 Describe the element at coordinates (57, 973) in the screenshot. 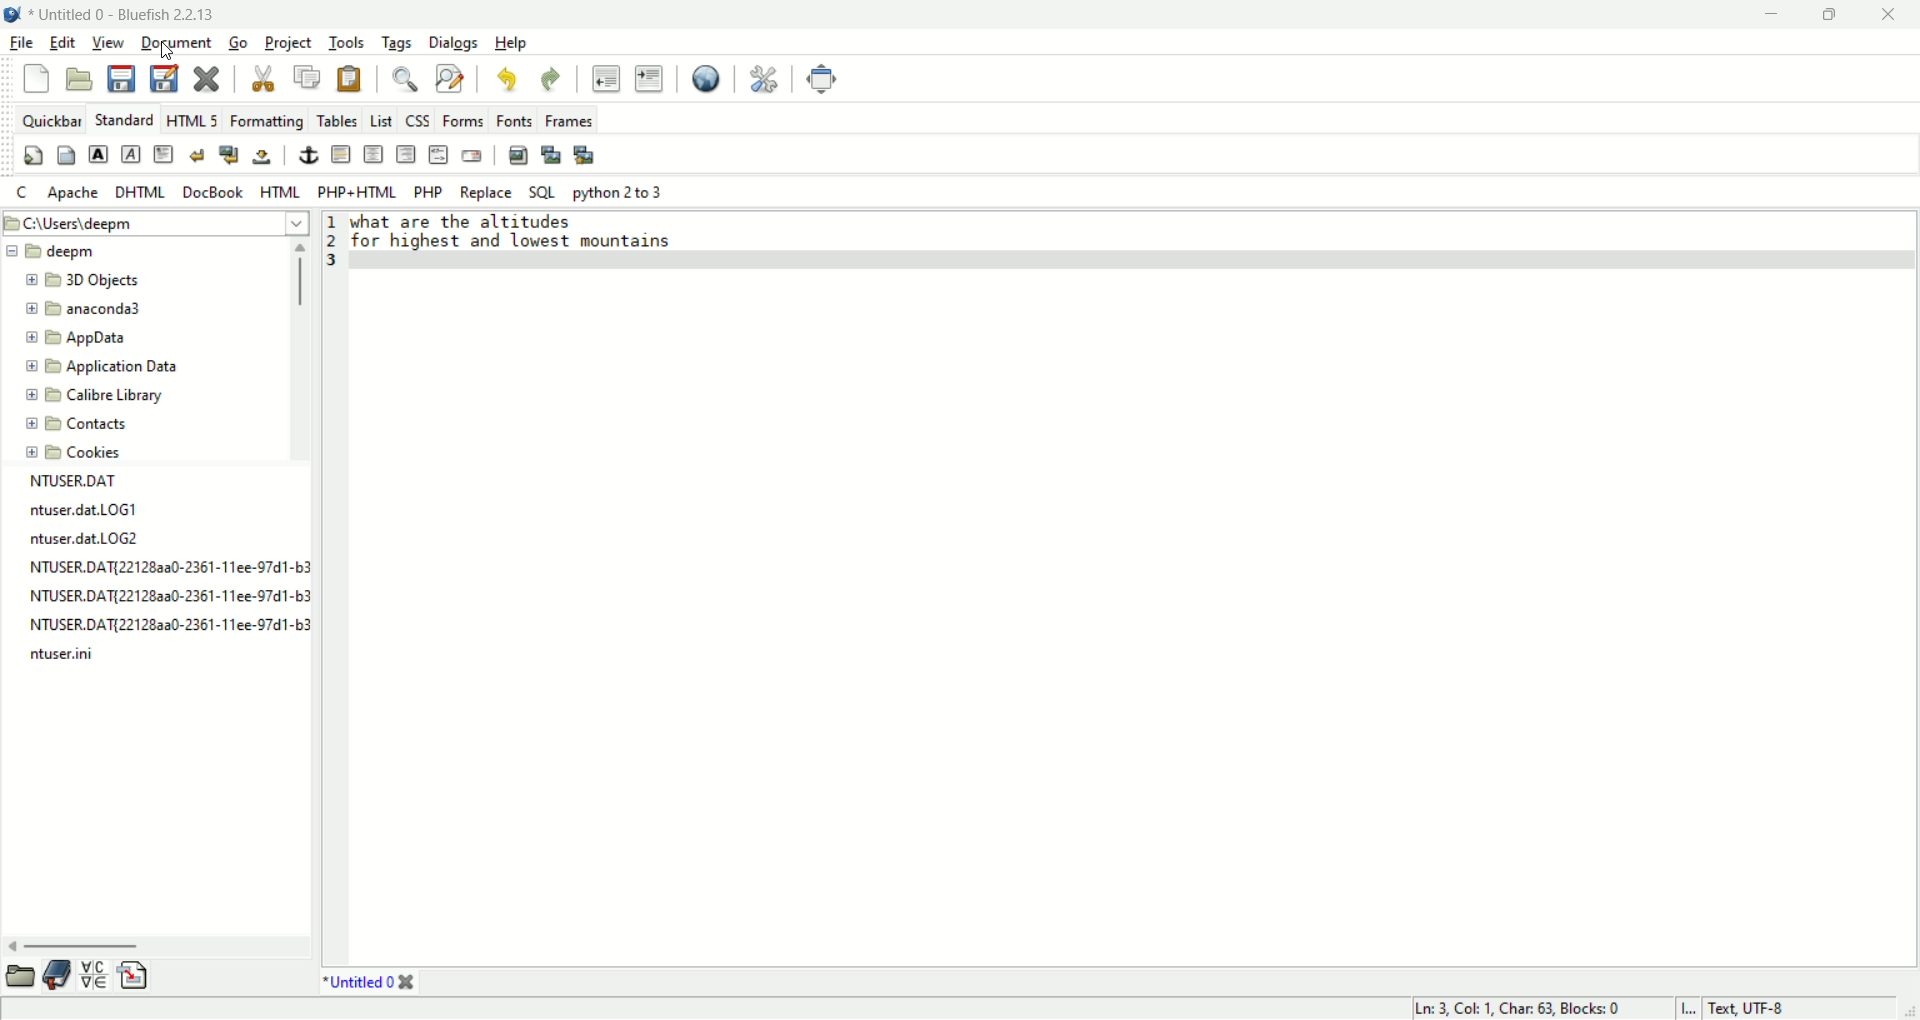

I see `documentation` at that location.